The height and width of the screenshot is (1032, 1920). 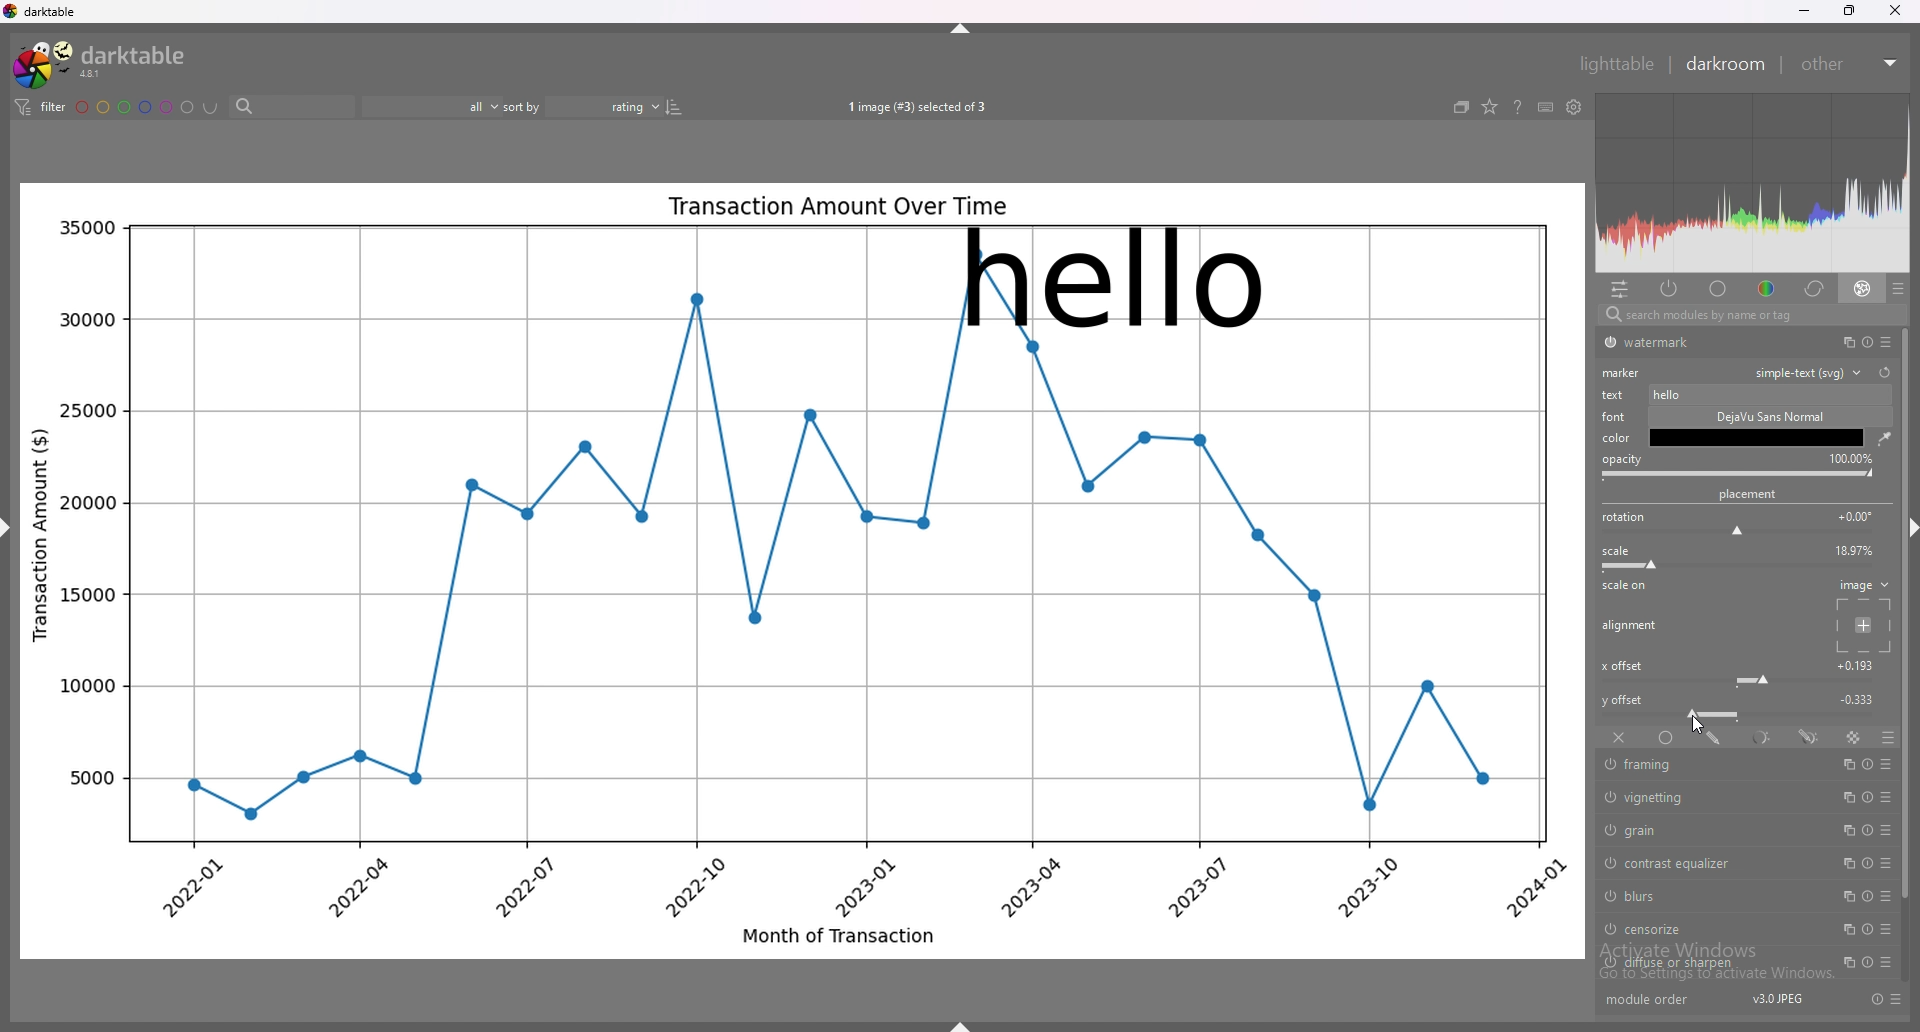 I want to click on resize, so click(x=1848, y=10).